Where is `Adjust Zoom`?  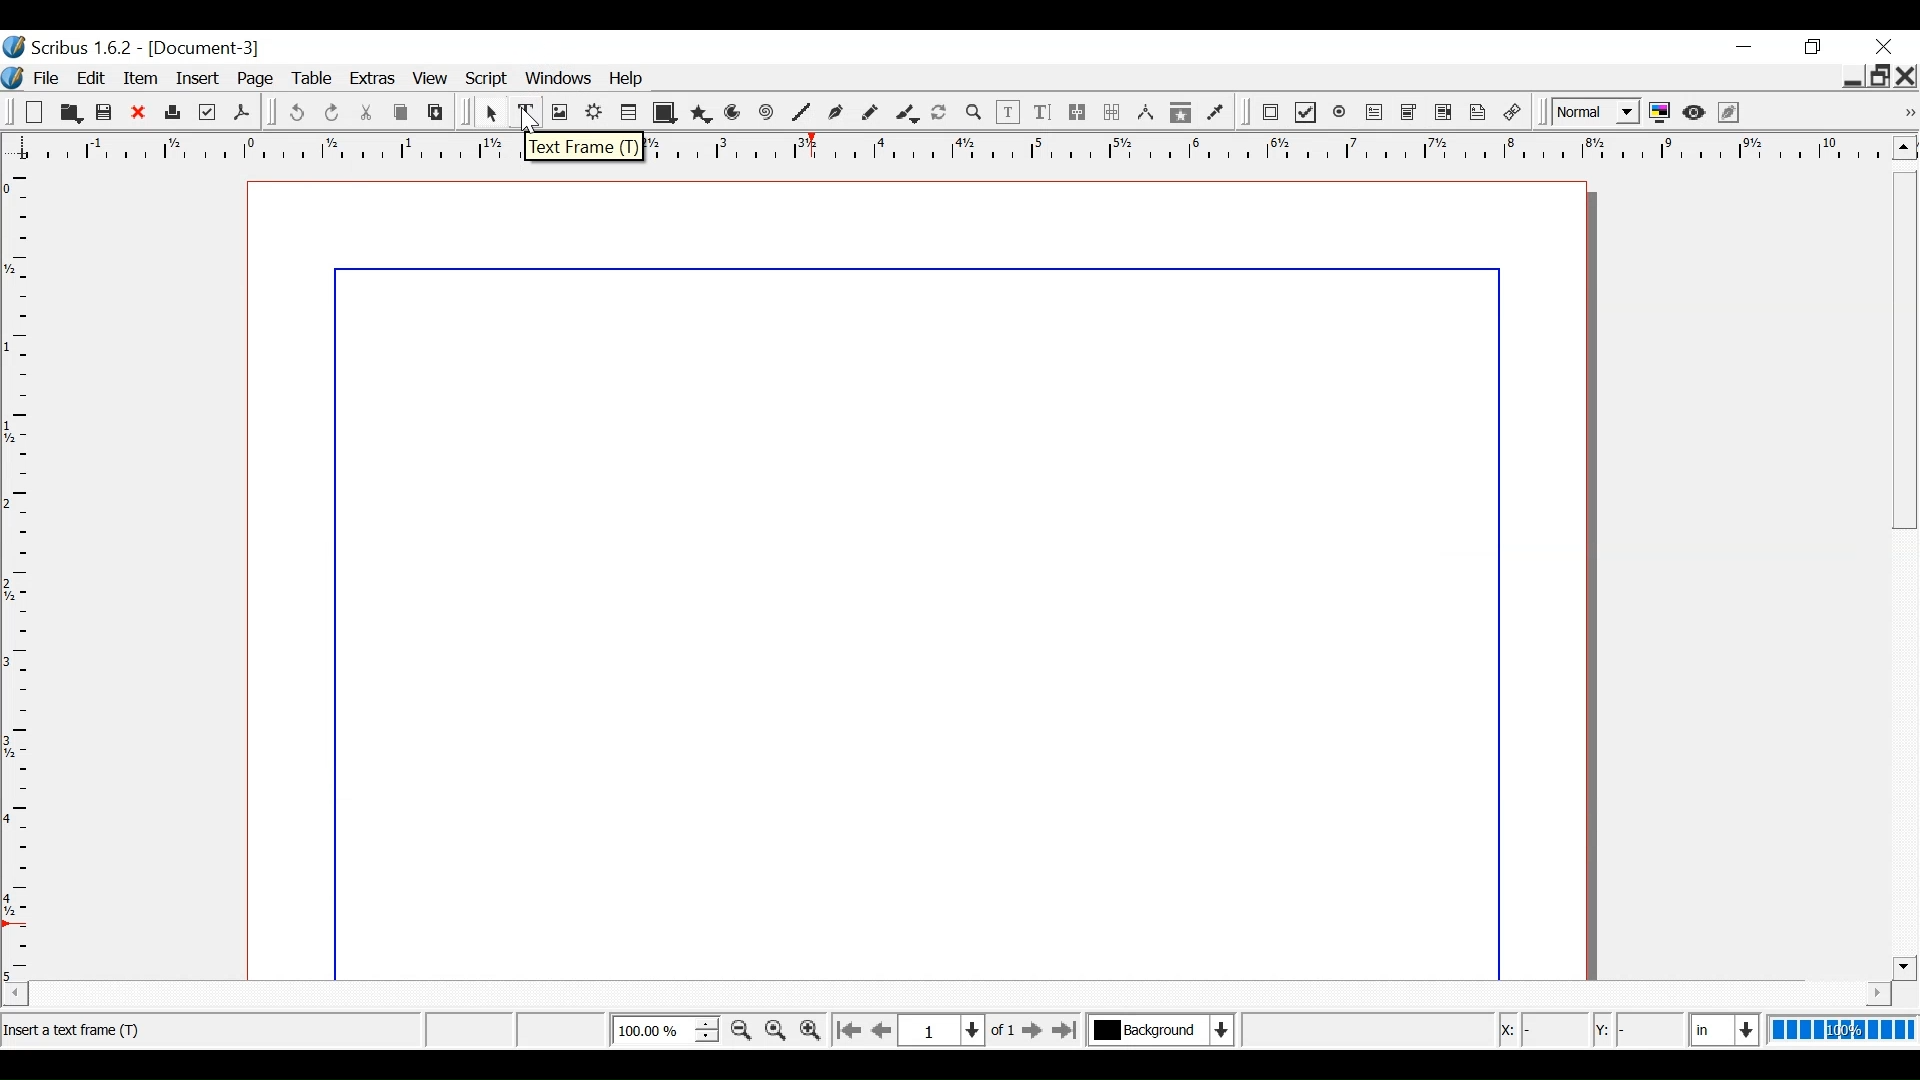 Adjust Zoom is located at coordinates (667, 1029).